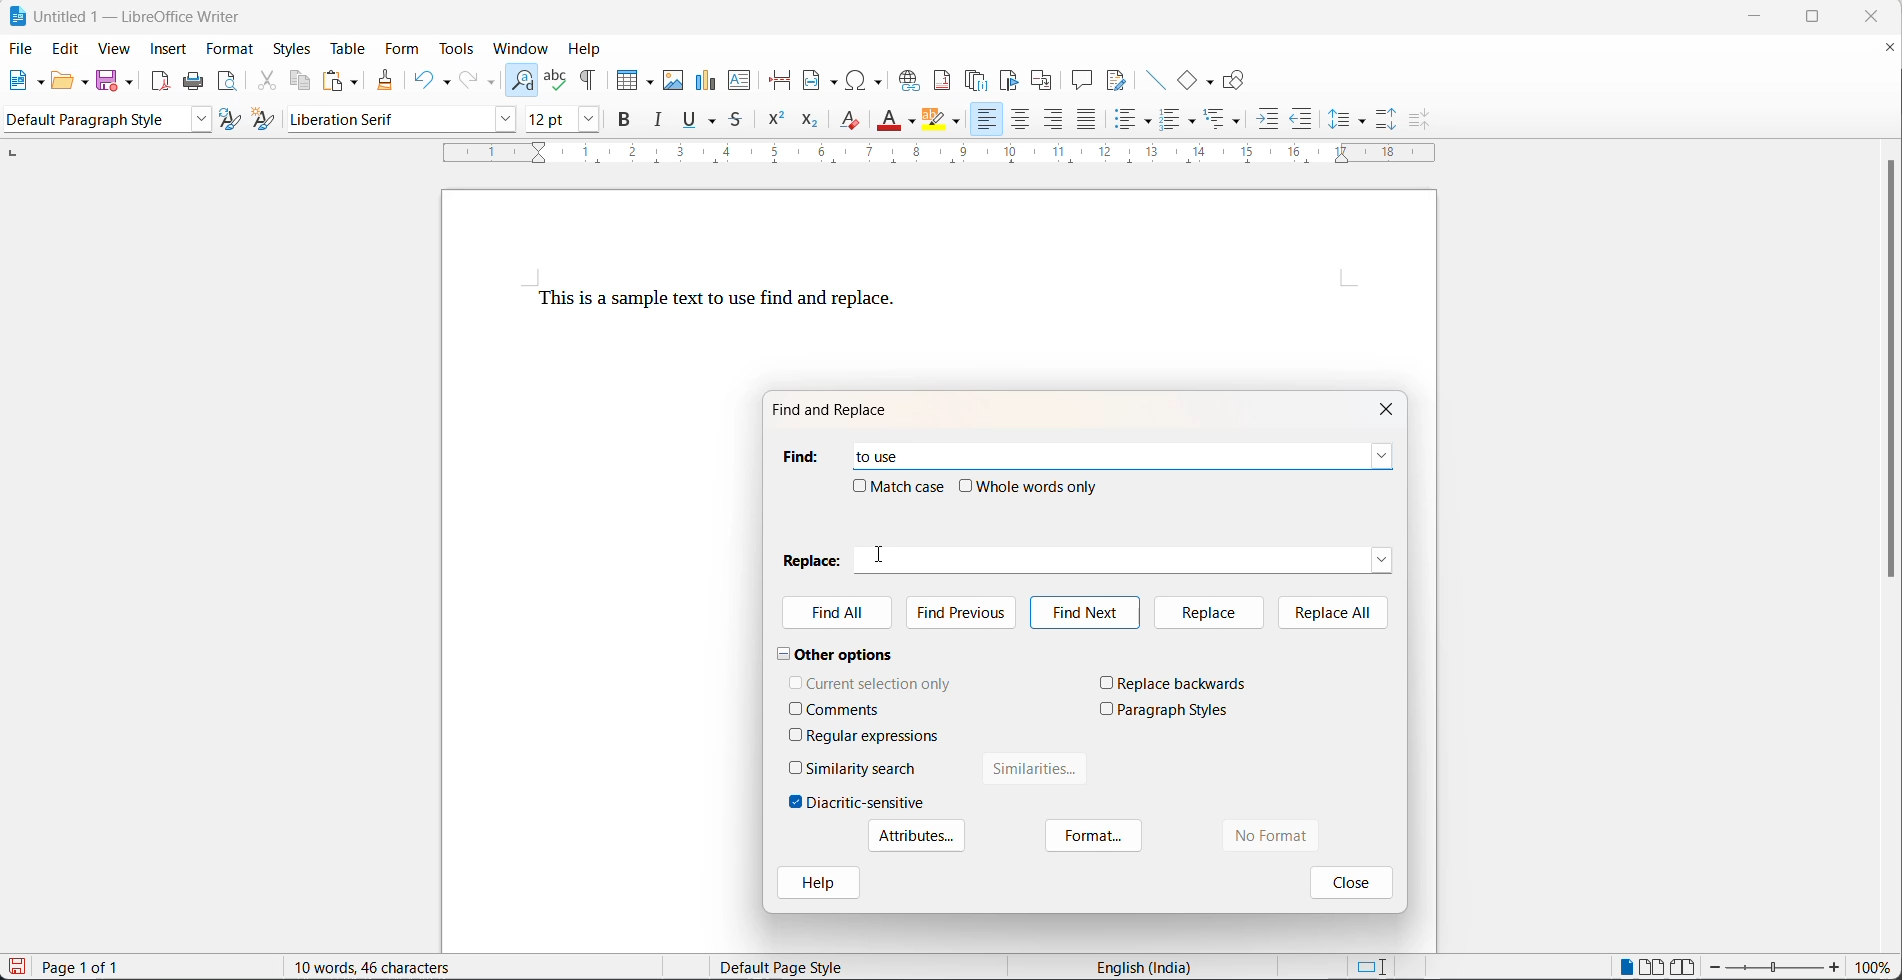  I want to click on bold, so click(626, 123).